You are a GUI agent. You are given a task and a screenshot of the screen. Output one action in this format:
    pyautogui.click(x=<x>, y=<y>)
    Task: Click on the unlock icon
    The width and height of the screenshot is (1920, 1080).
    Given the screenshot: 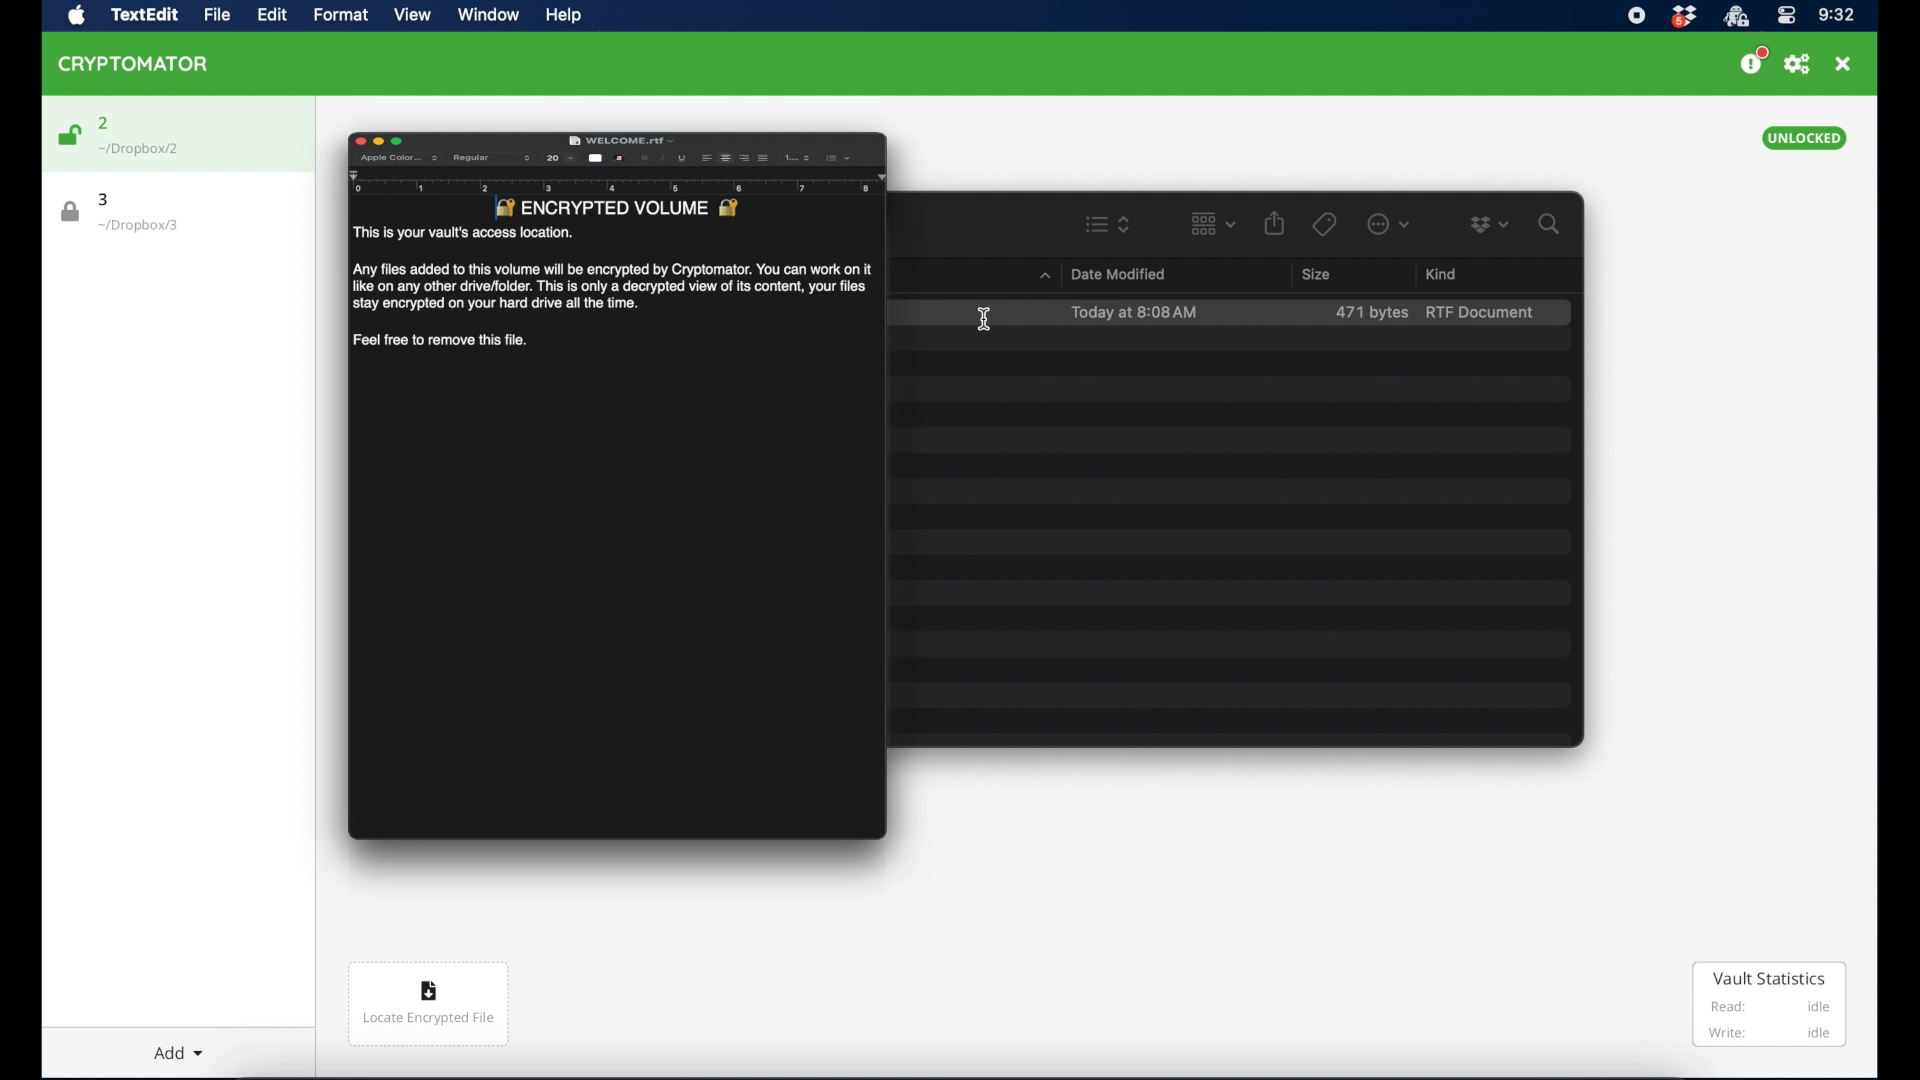 What is the action you would take?
    pyautogui.click(x=69, y=135)
    